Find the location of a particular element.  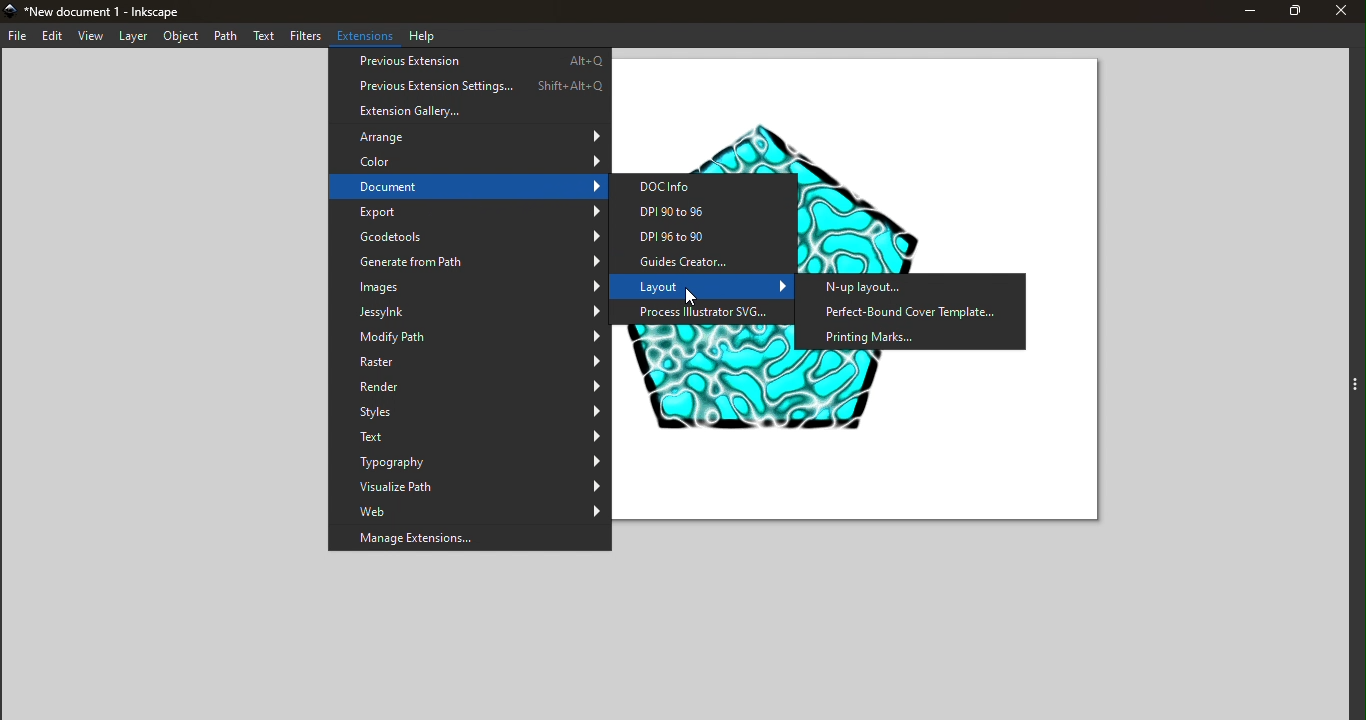

JessyInk is located at coordinates (468, 311).